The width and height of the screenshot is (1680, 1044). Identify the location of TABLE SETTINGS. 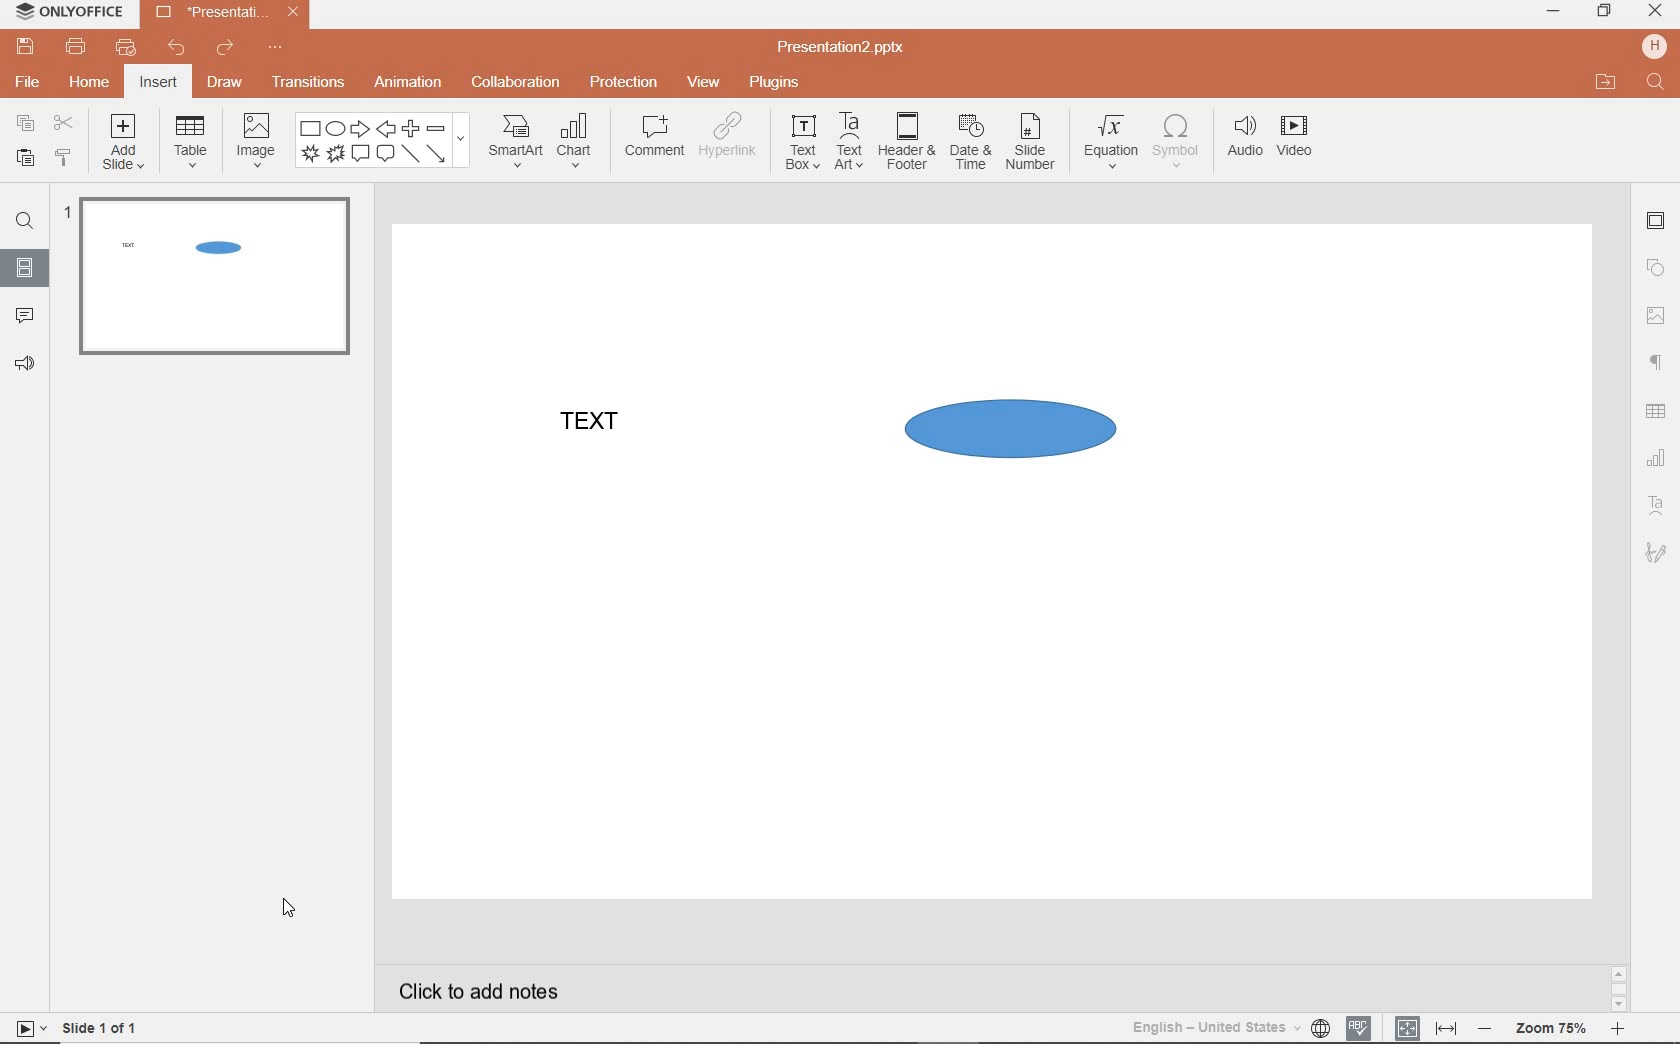
(1656, 412).